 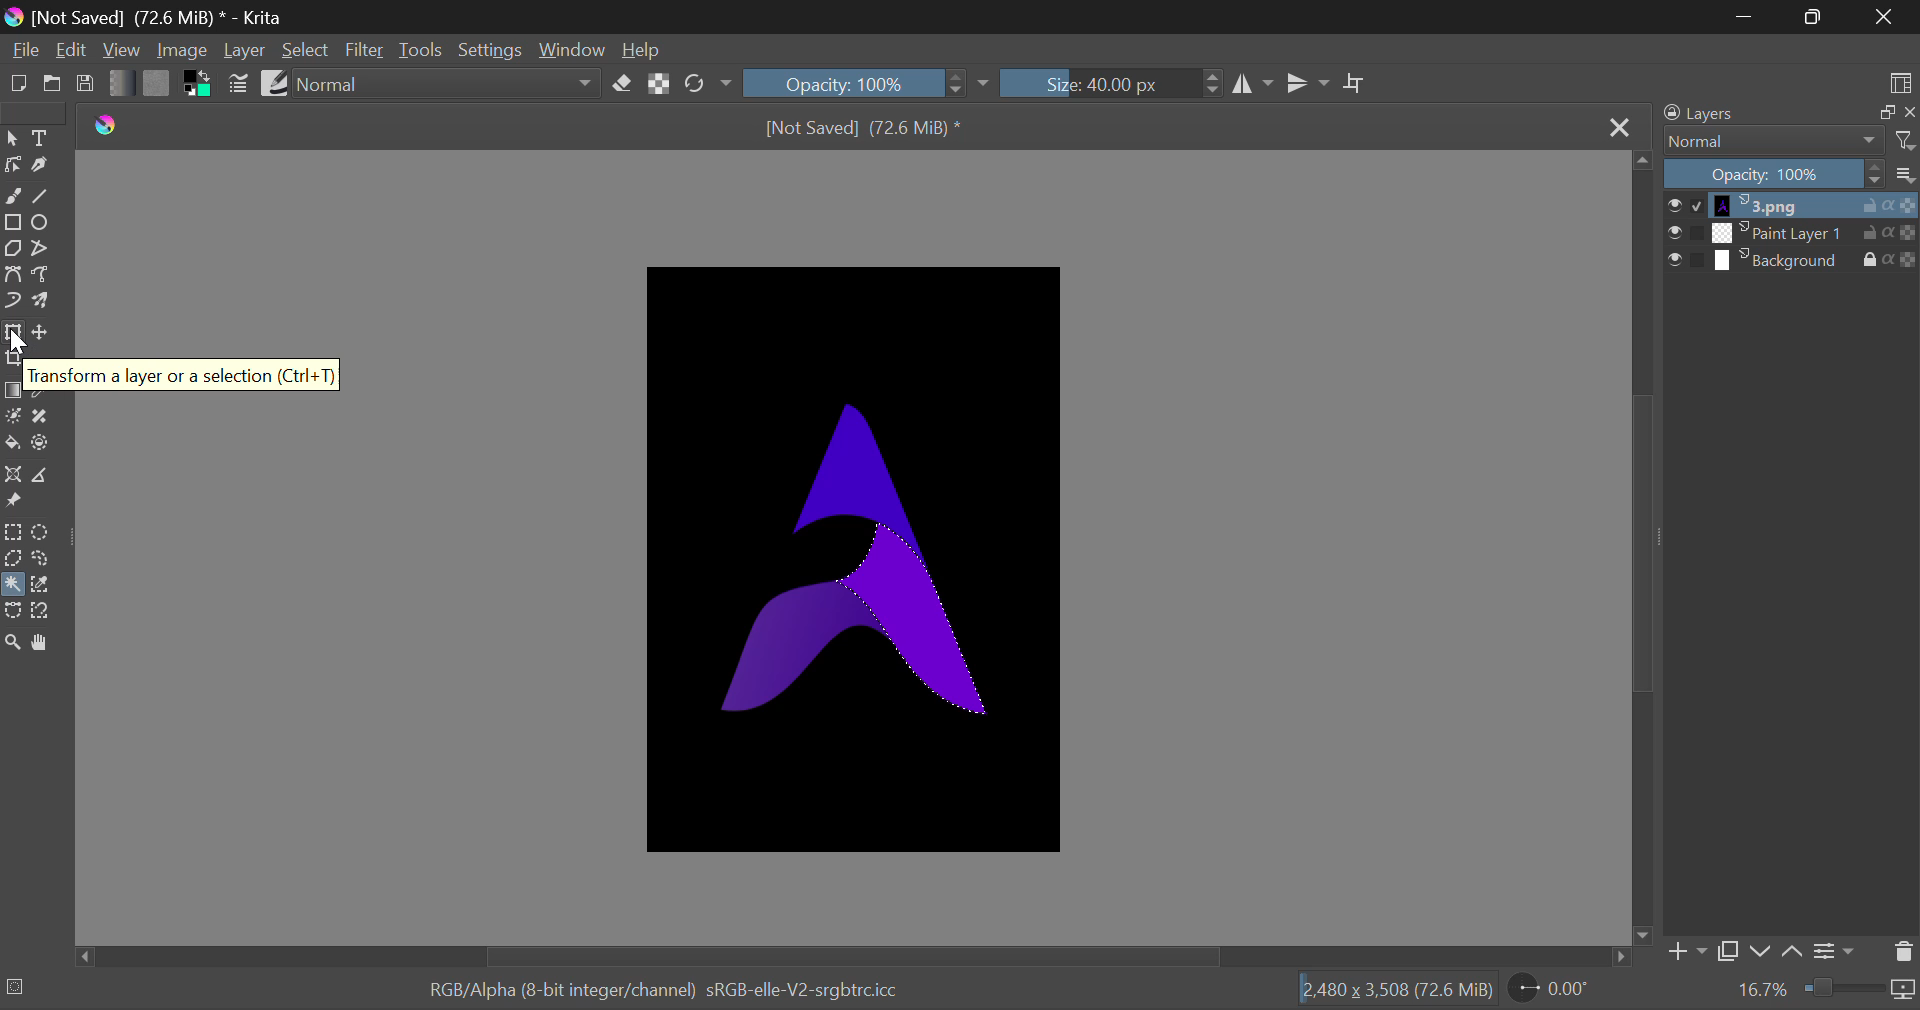 What do you see at coordinates (1686, 952) in the screenshot?
I see `Add Layer` at bounding box center [1686, 952].